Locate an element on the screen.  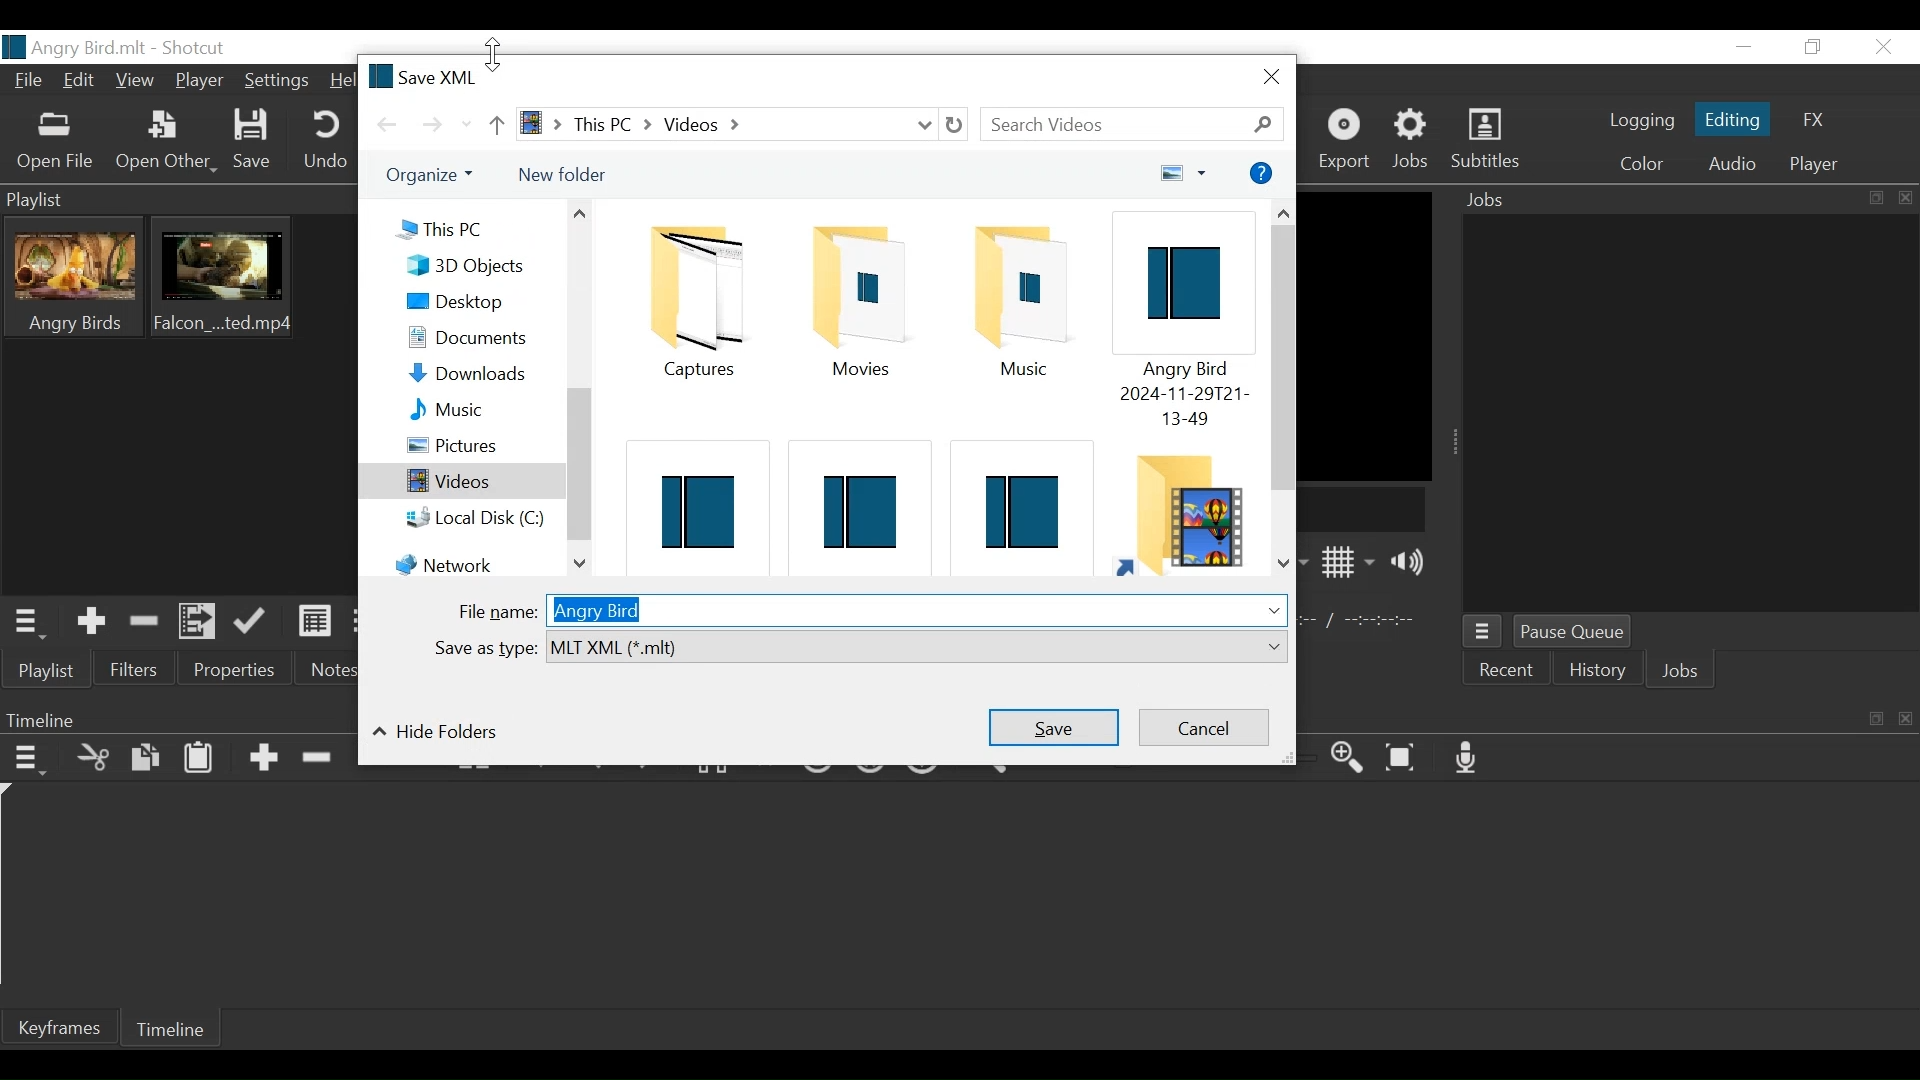
Restore is located at coordinates (1810, 48).